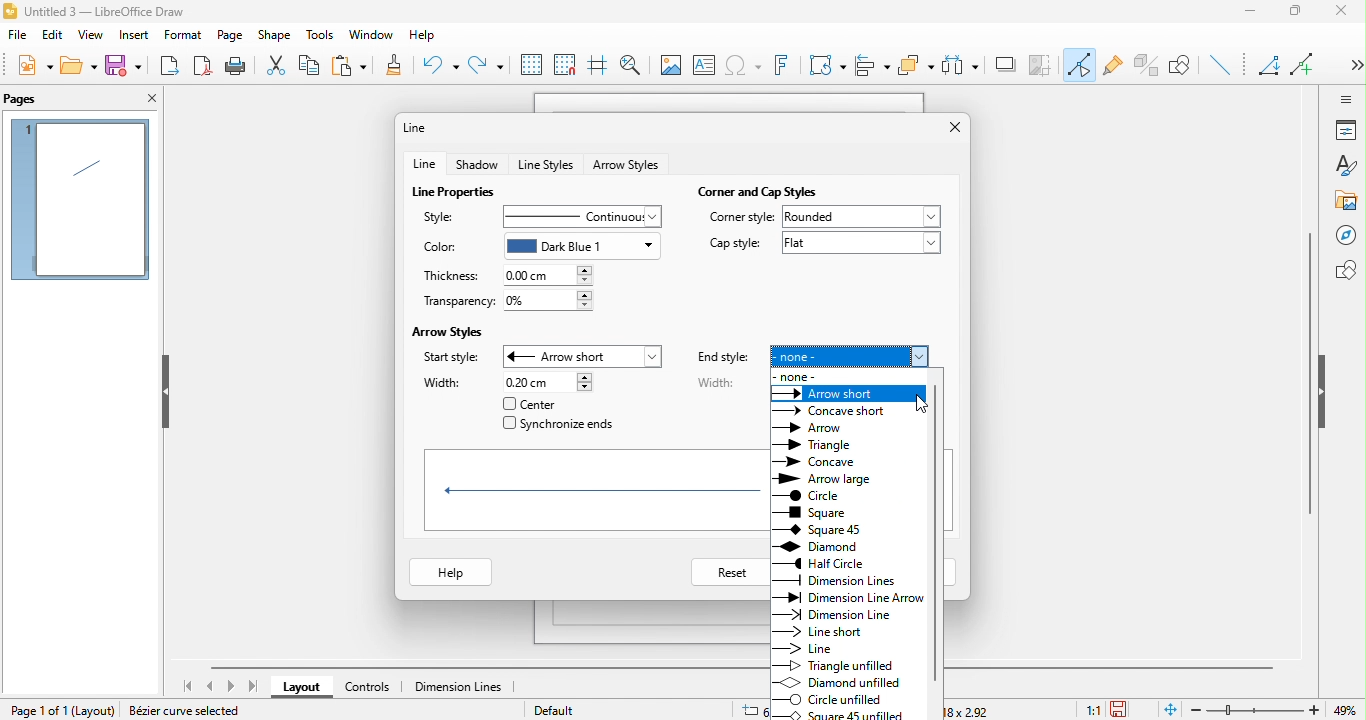 The width and height of the screenshot is (1366, 720). What do you see at coordinates (440, 248) in the screenshot?
I see `color` at bounding box center [440, 248].